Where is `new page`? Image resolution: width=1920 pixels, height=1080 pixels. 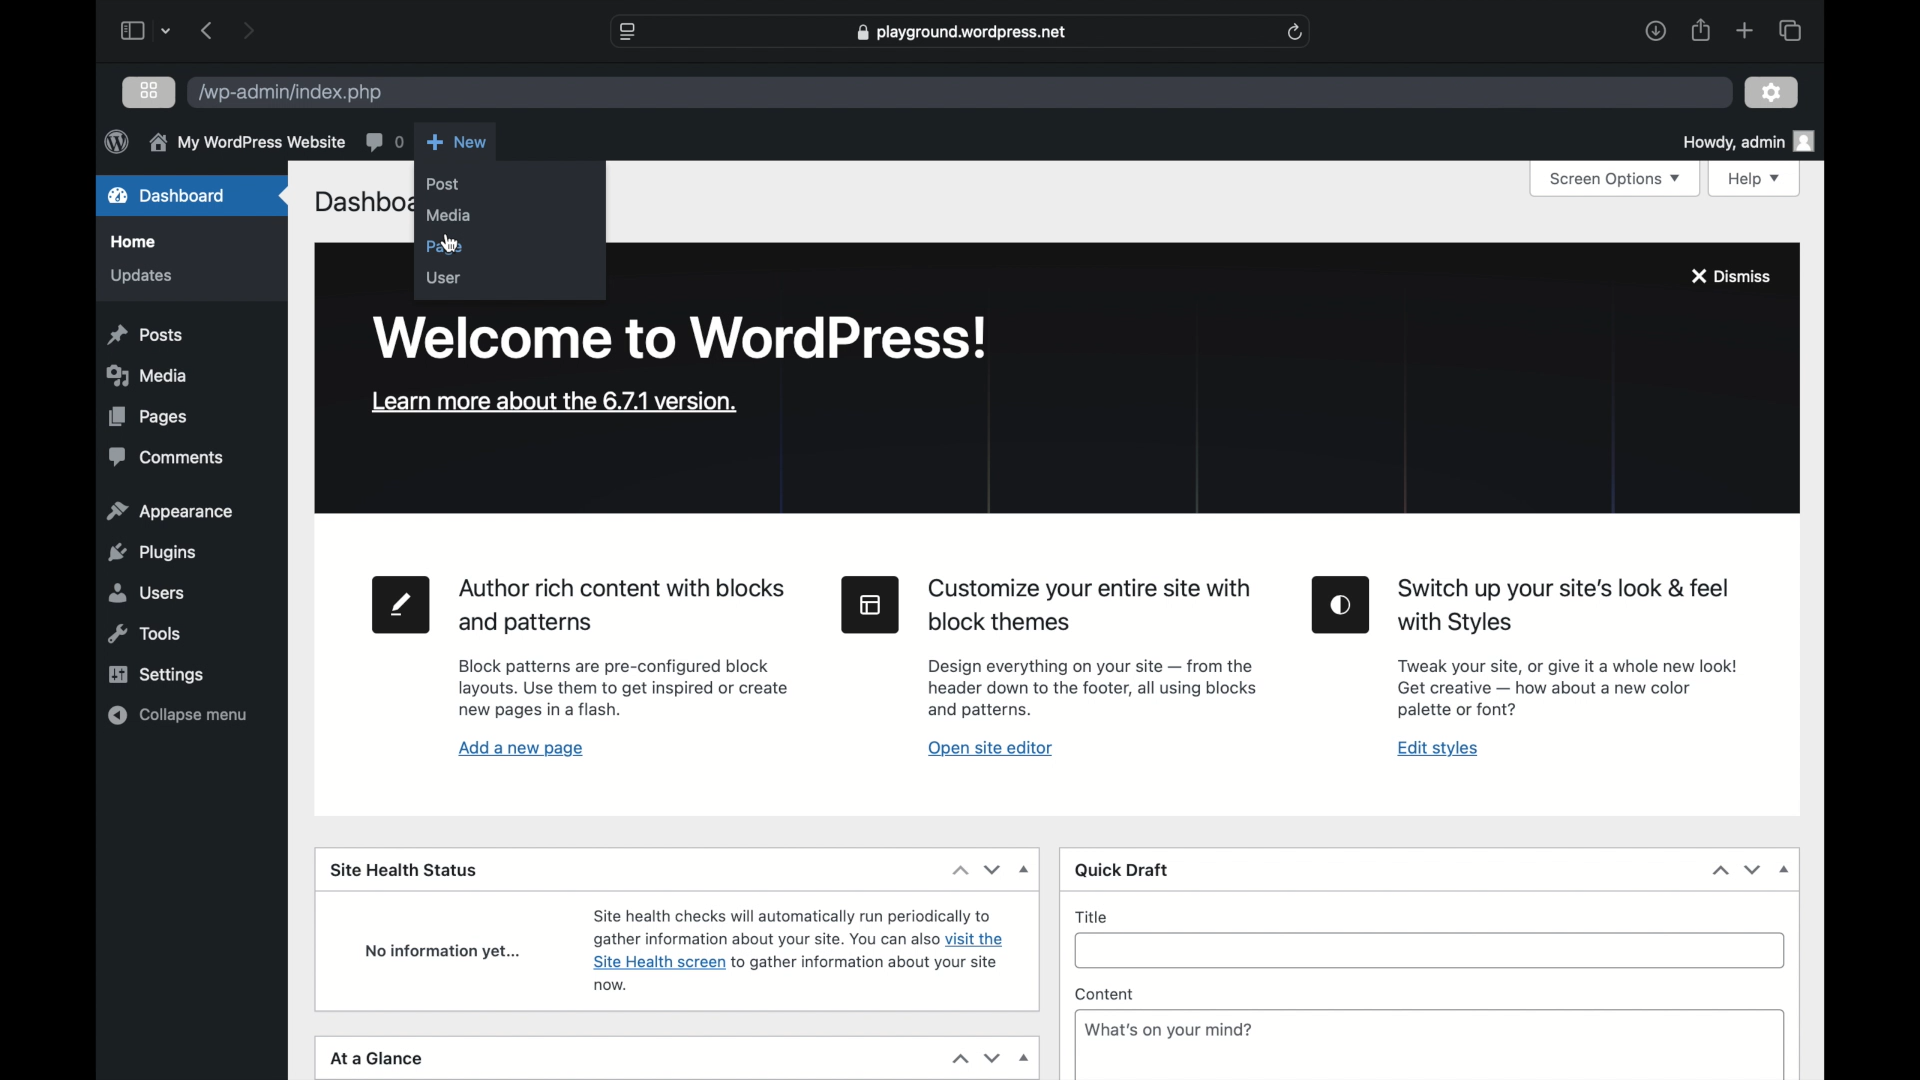
new page is located at coordinates (403, 605).